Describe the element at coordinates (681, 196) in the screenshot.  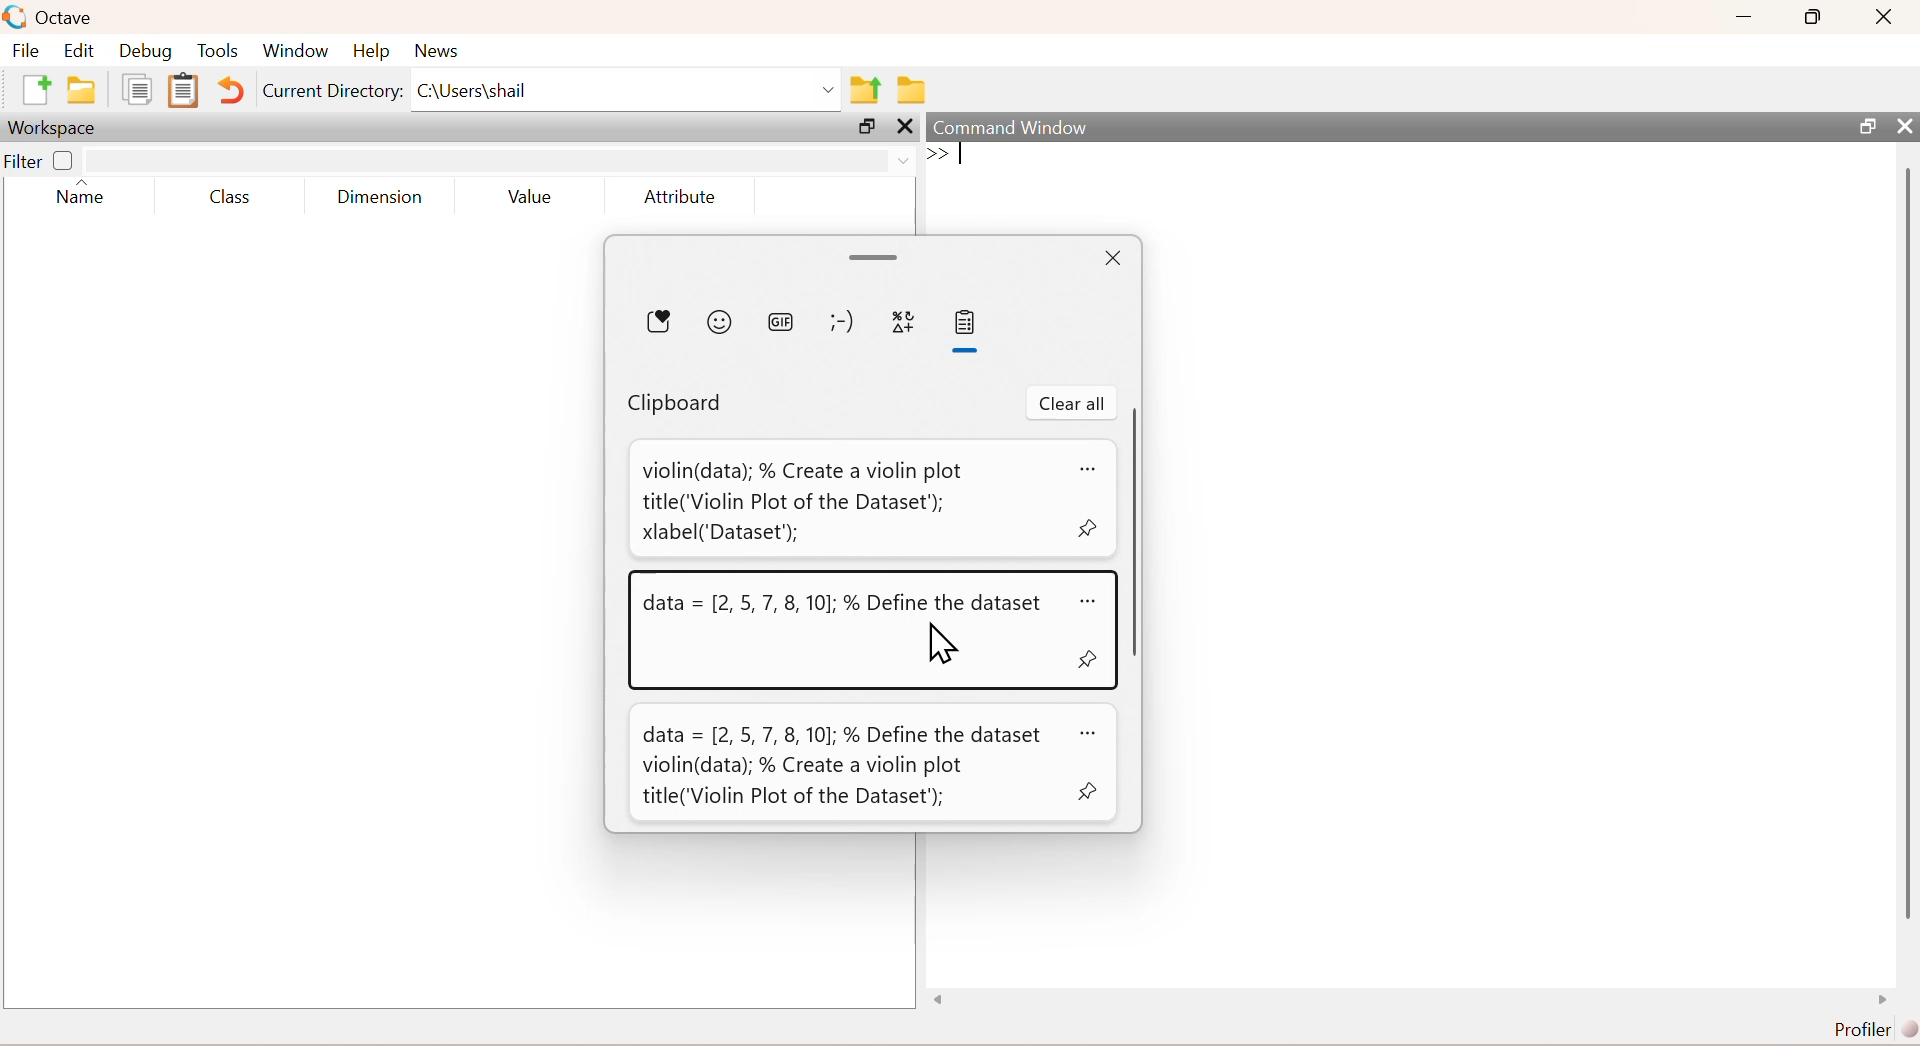
I see `Attribute` at that location.